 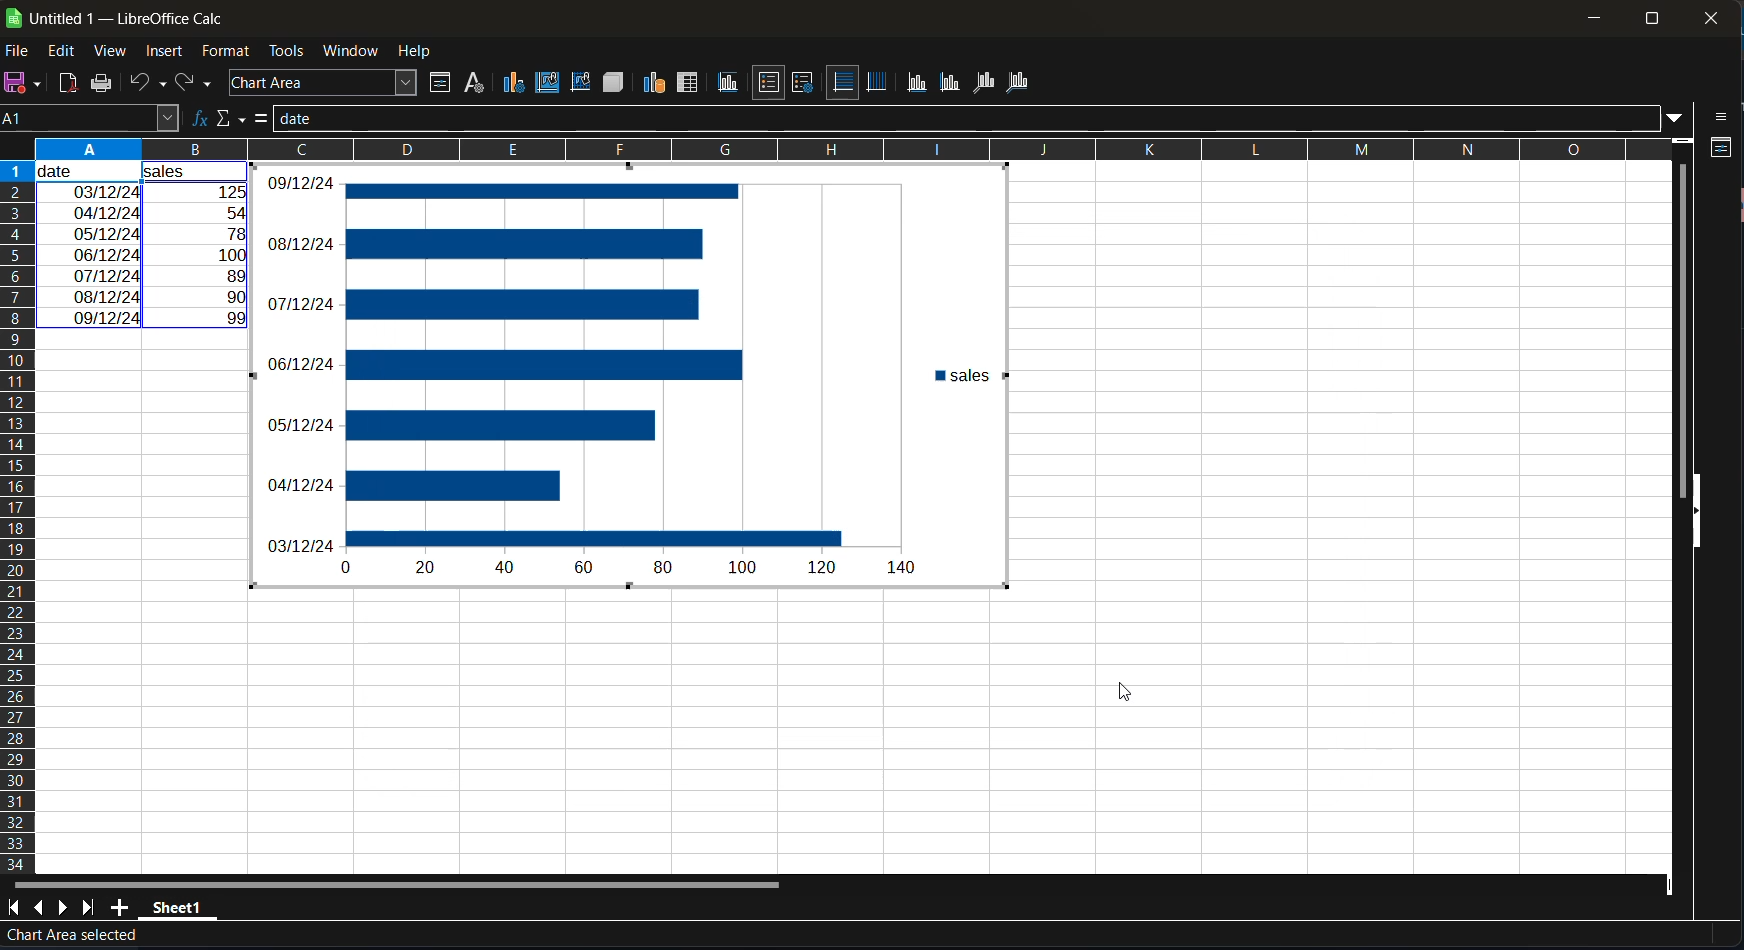 I want to click on chart type, so click(x=513, y=82).